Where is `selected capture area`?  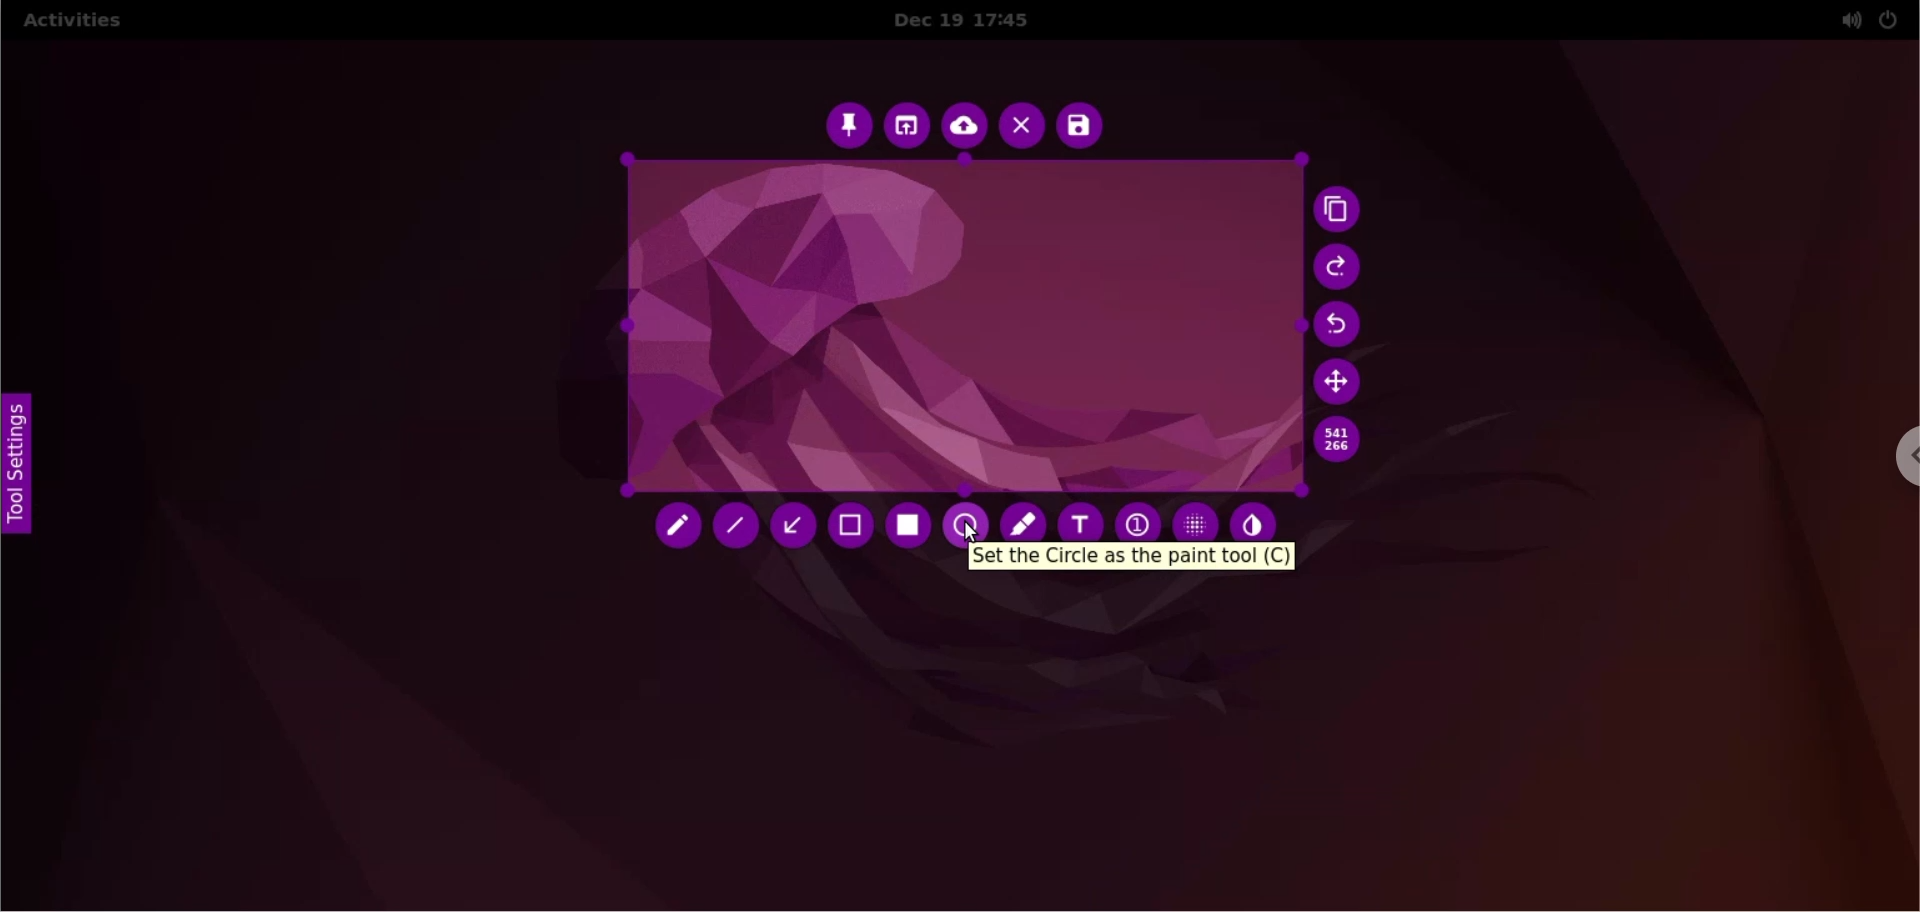 selected capture area is located at coordinates (961, 328).